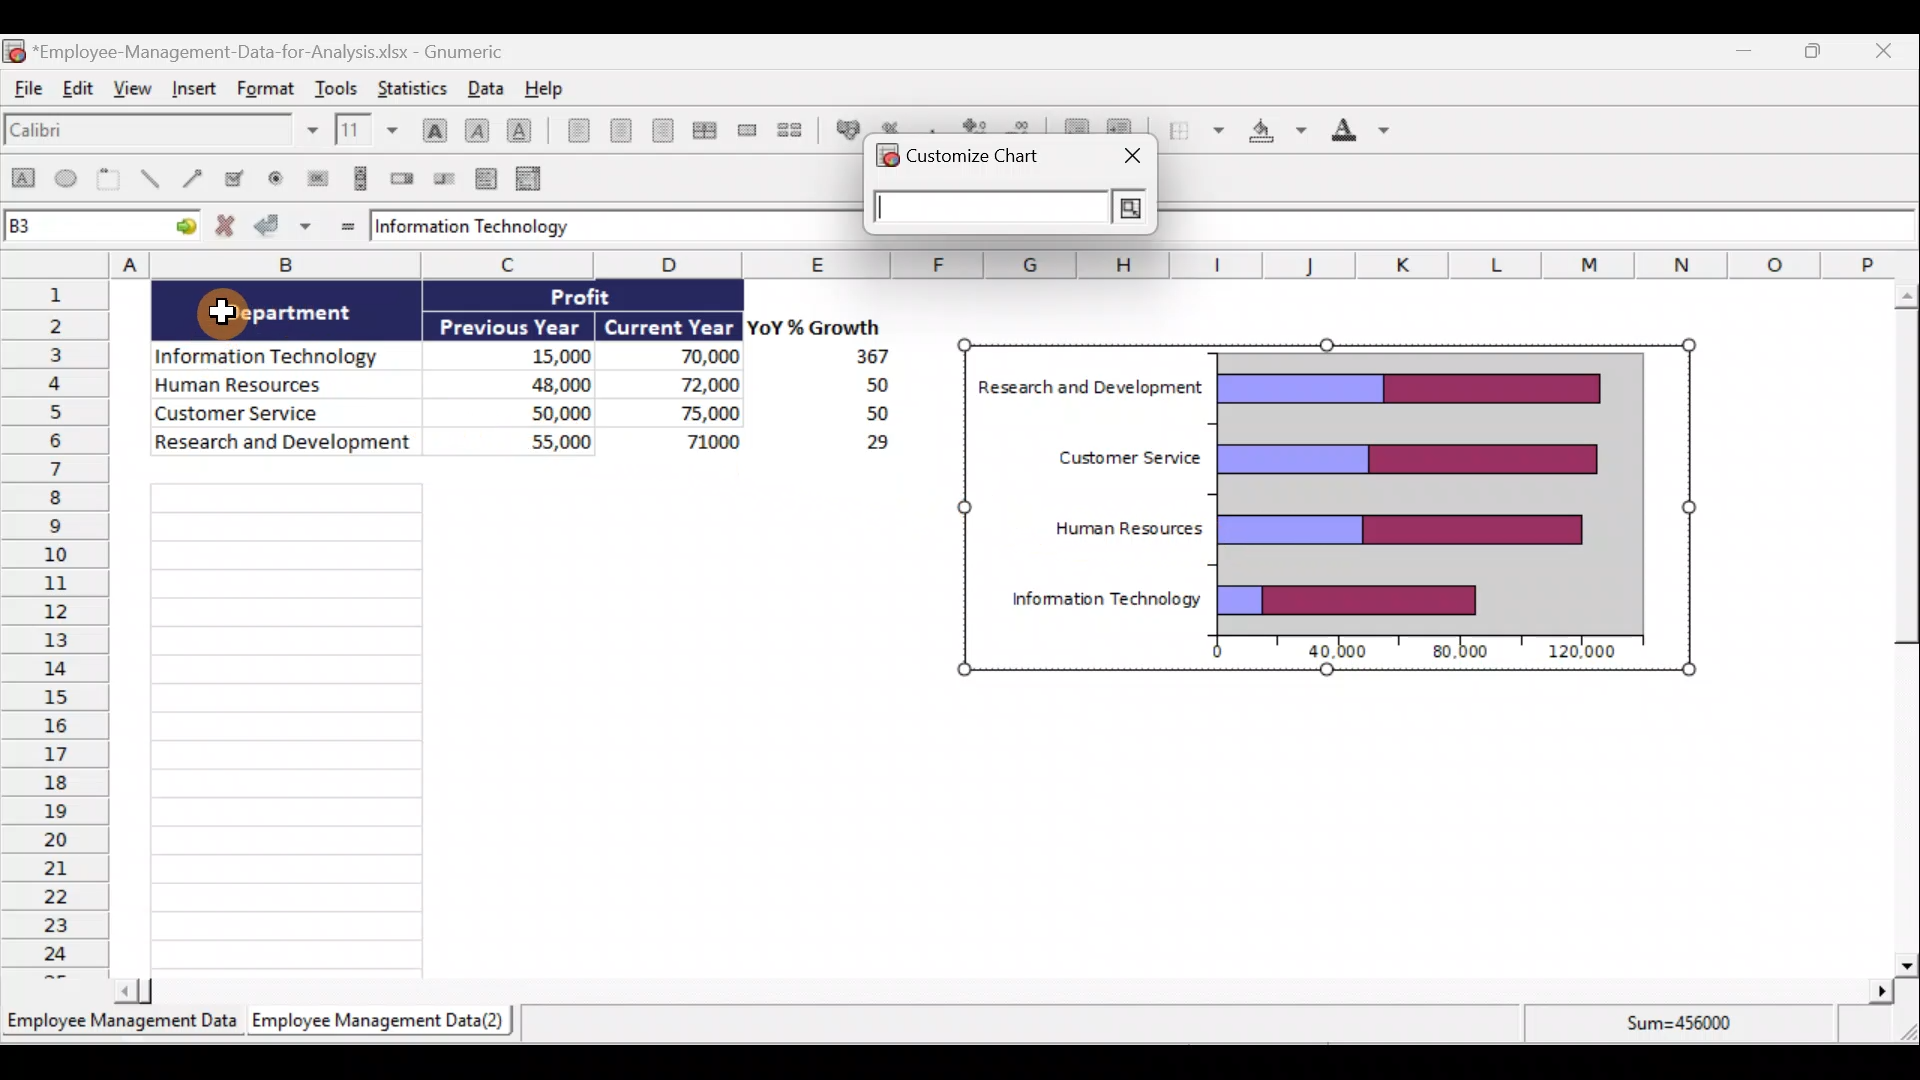  What do you see at coordinates (196, 95) in the screenshot?
I see `Insert` at bounding box center [196, 95].